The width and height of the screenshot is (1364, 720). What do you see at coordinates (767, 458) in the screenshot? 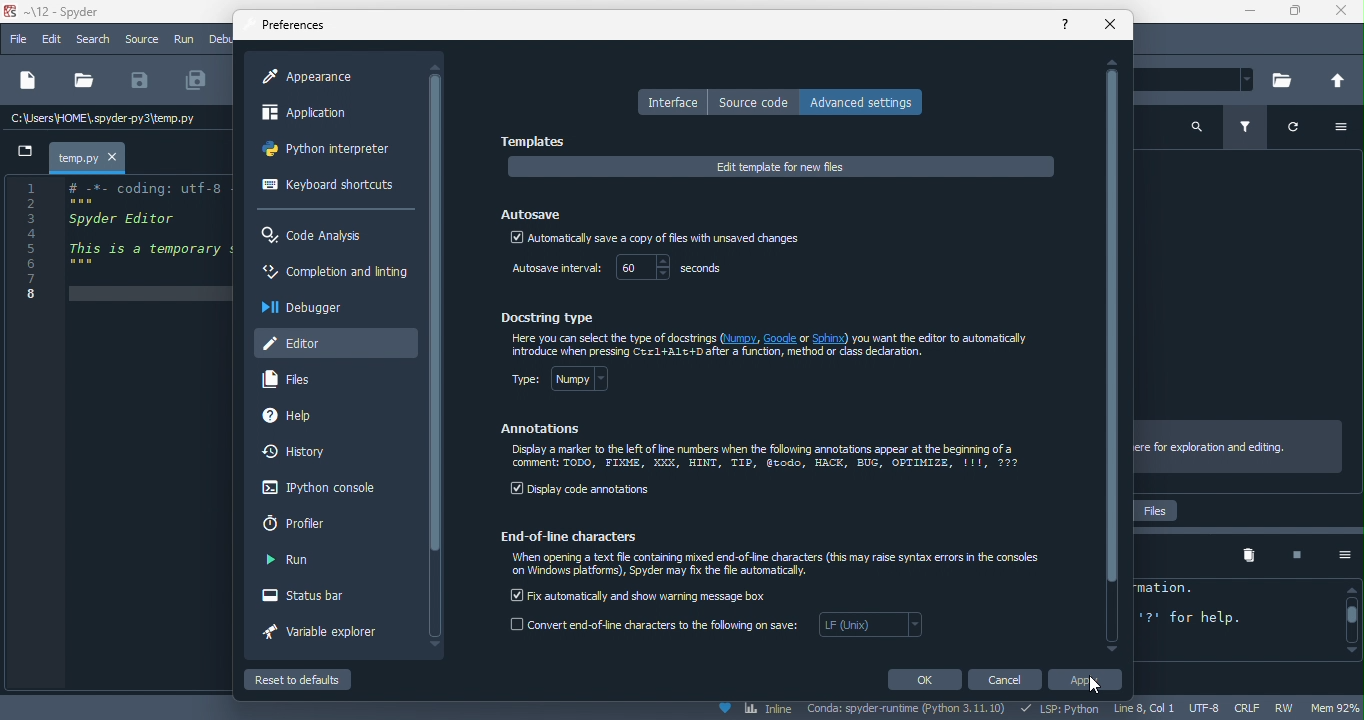
I see `text annotations` at bounding box center [767, 458].